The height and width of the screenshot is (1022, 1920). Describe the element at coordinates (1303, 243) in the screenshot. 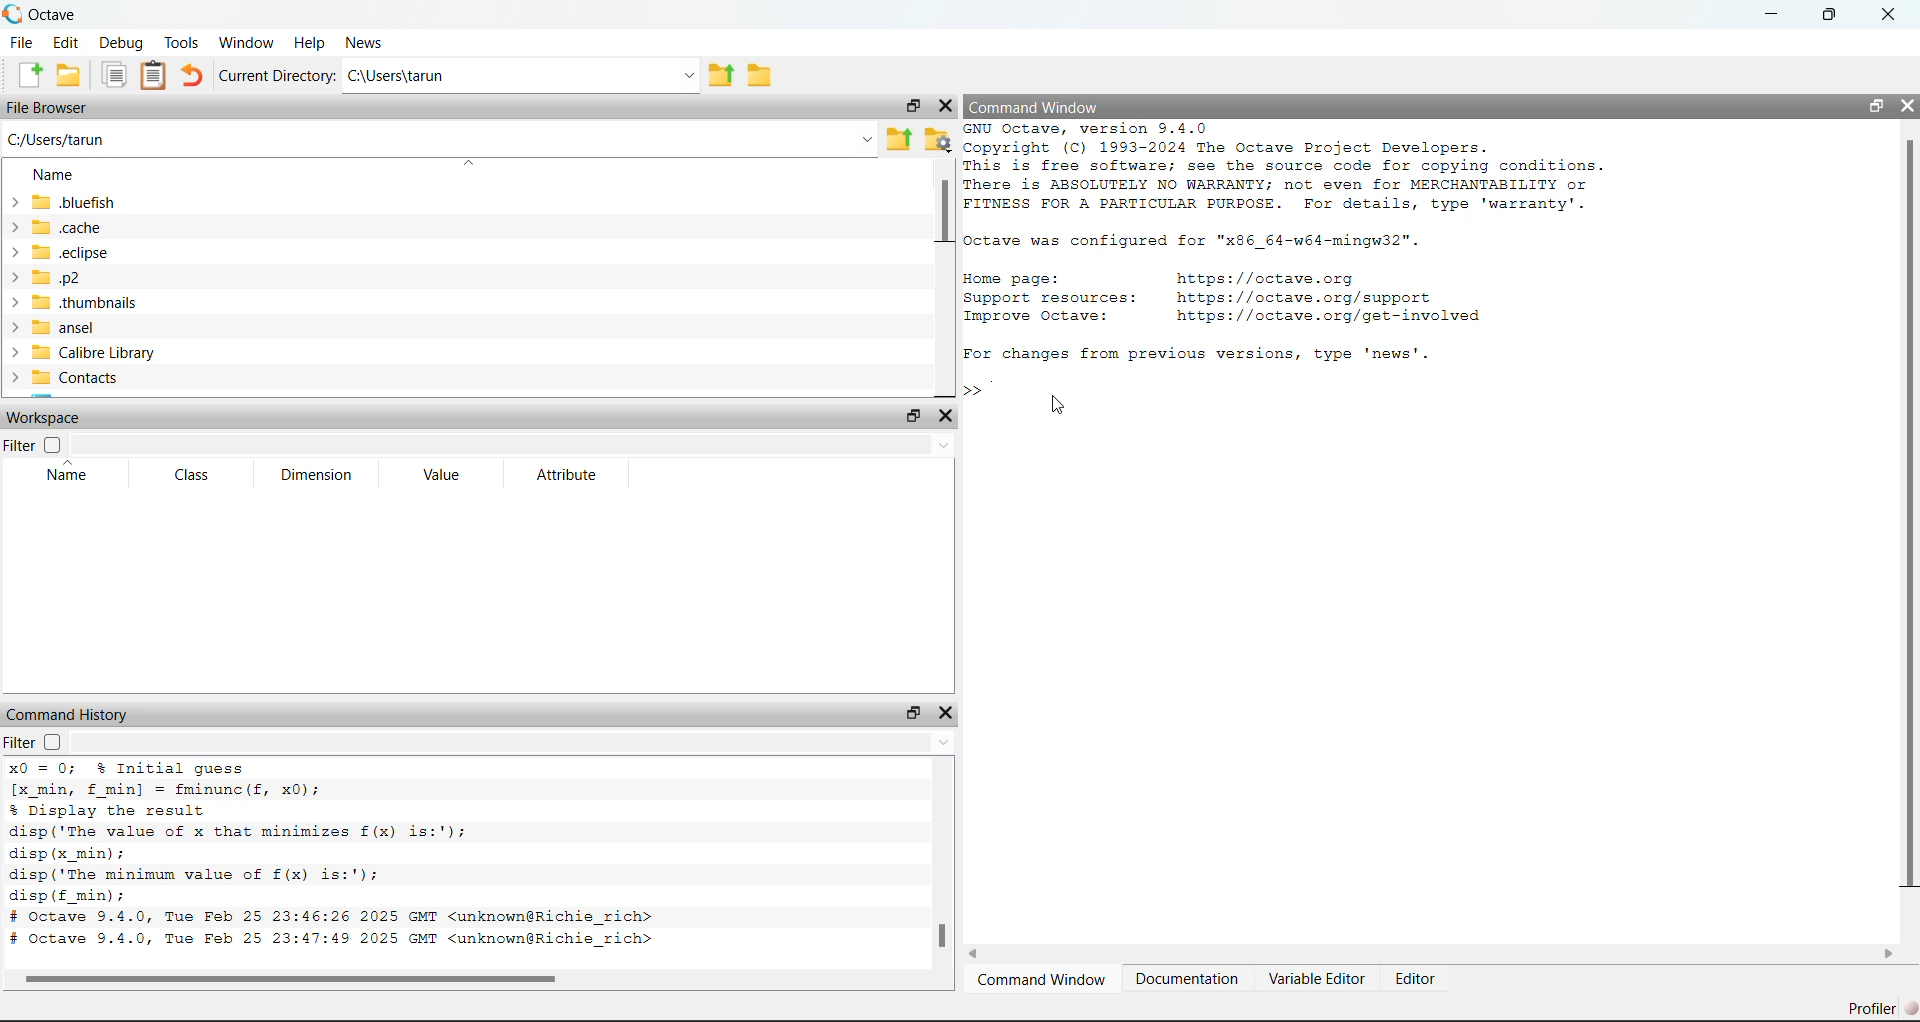

I see `GNU Octave, version 9.4.0

Copyright (C) 1993-2024 The Octave Project Developers.

This is free software; see the source code for copying conditions.
There is ABSOLUTELY NO WARRANTY; not even for MERCHANTABILITY or
FITNESS FOR A PARTICULAR PURPOSE. For details, type 'warranty'.
Octave was configured for "x86_64-w64-mingw32".

Home page: https: //octave.org

Support resources: https: //octave.org/support

Improve Octave: https: //octave.org/get-involved

For changes from previous versions, type 'news'.

>> | N` at that location.